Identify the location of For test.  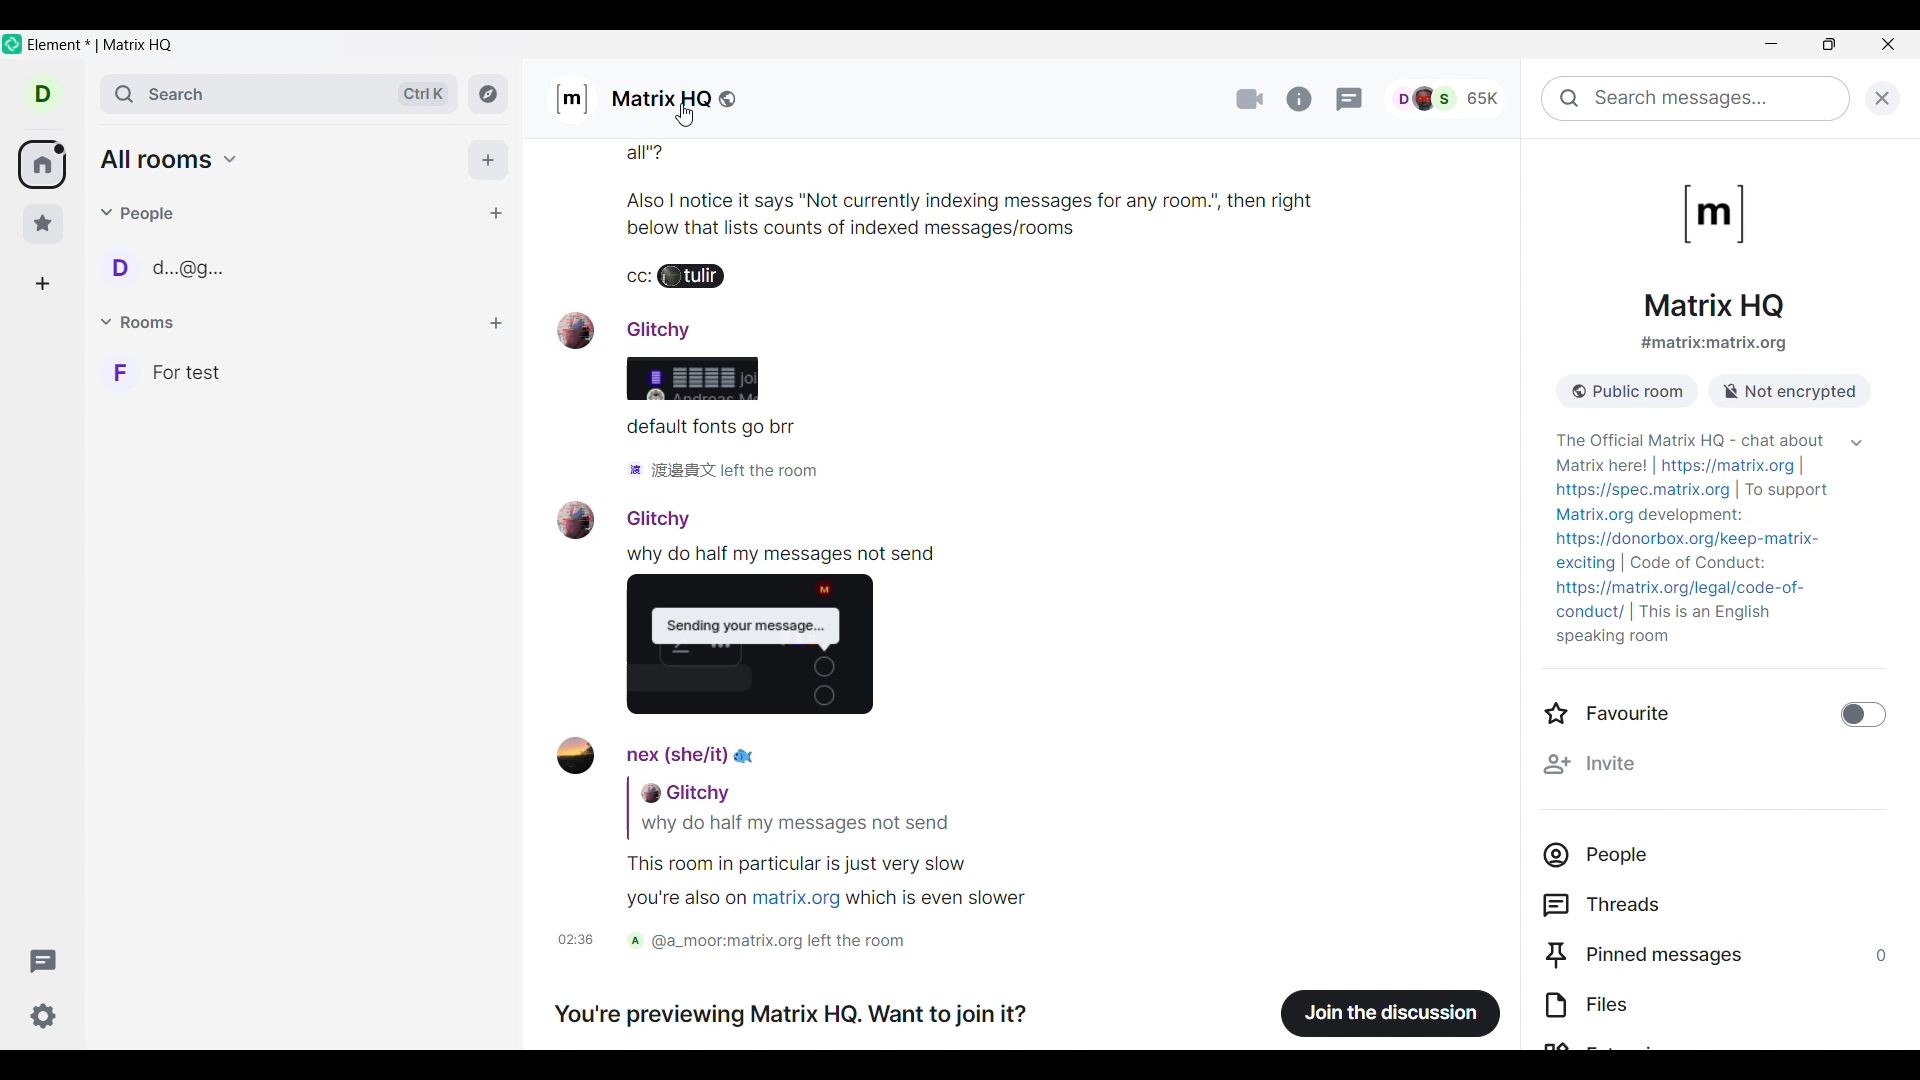
(301, 372).